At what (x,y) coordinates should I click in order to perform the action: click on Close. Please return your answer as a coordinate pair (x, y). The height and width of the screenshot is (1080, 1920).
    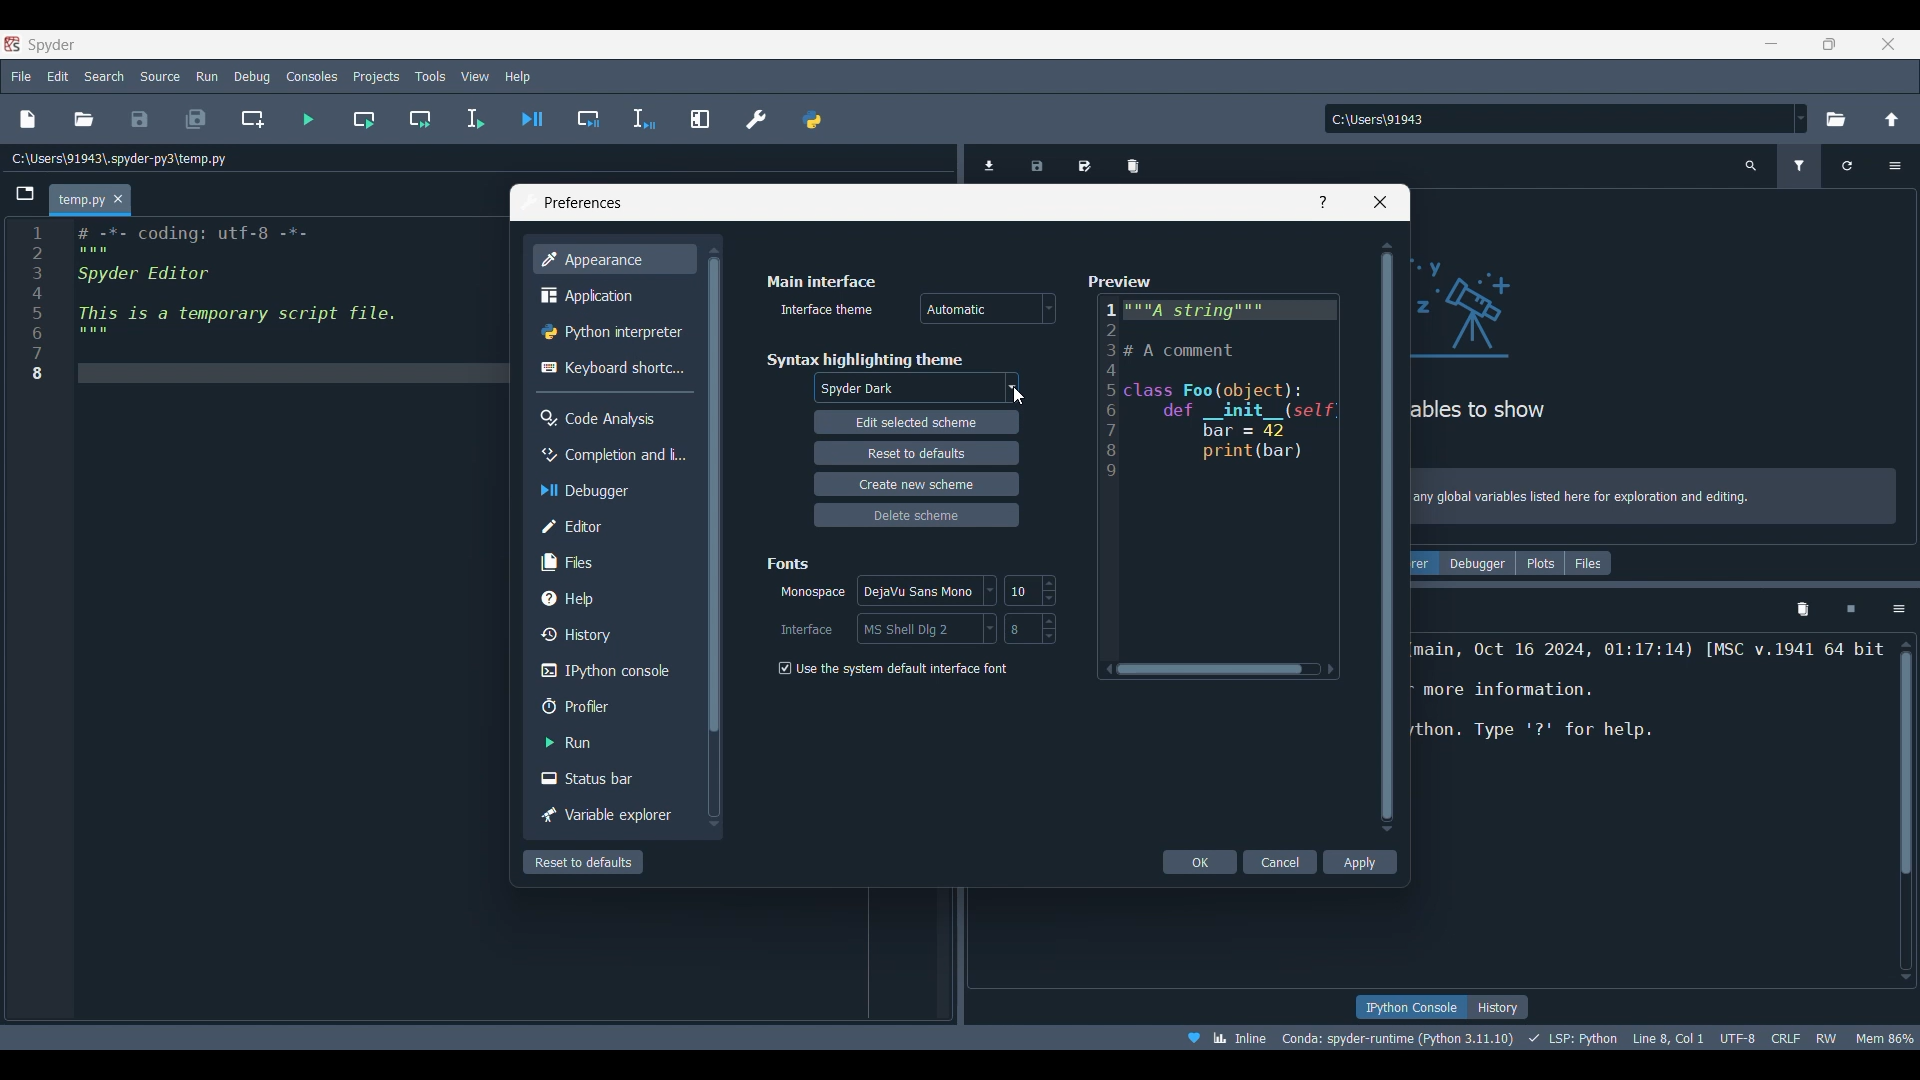
    Looking at the image, I should click on (1380, 202).